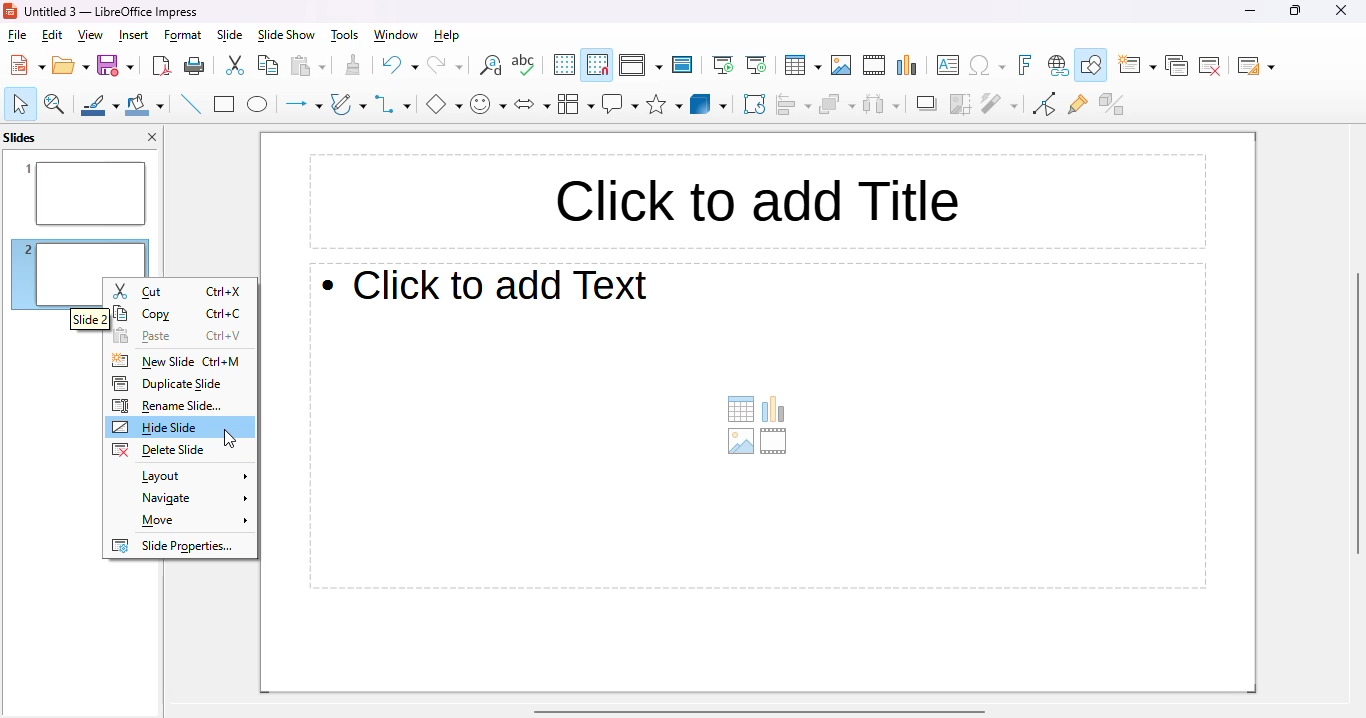  I want to click on align objects, so click(794, 104).